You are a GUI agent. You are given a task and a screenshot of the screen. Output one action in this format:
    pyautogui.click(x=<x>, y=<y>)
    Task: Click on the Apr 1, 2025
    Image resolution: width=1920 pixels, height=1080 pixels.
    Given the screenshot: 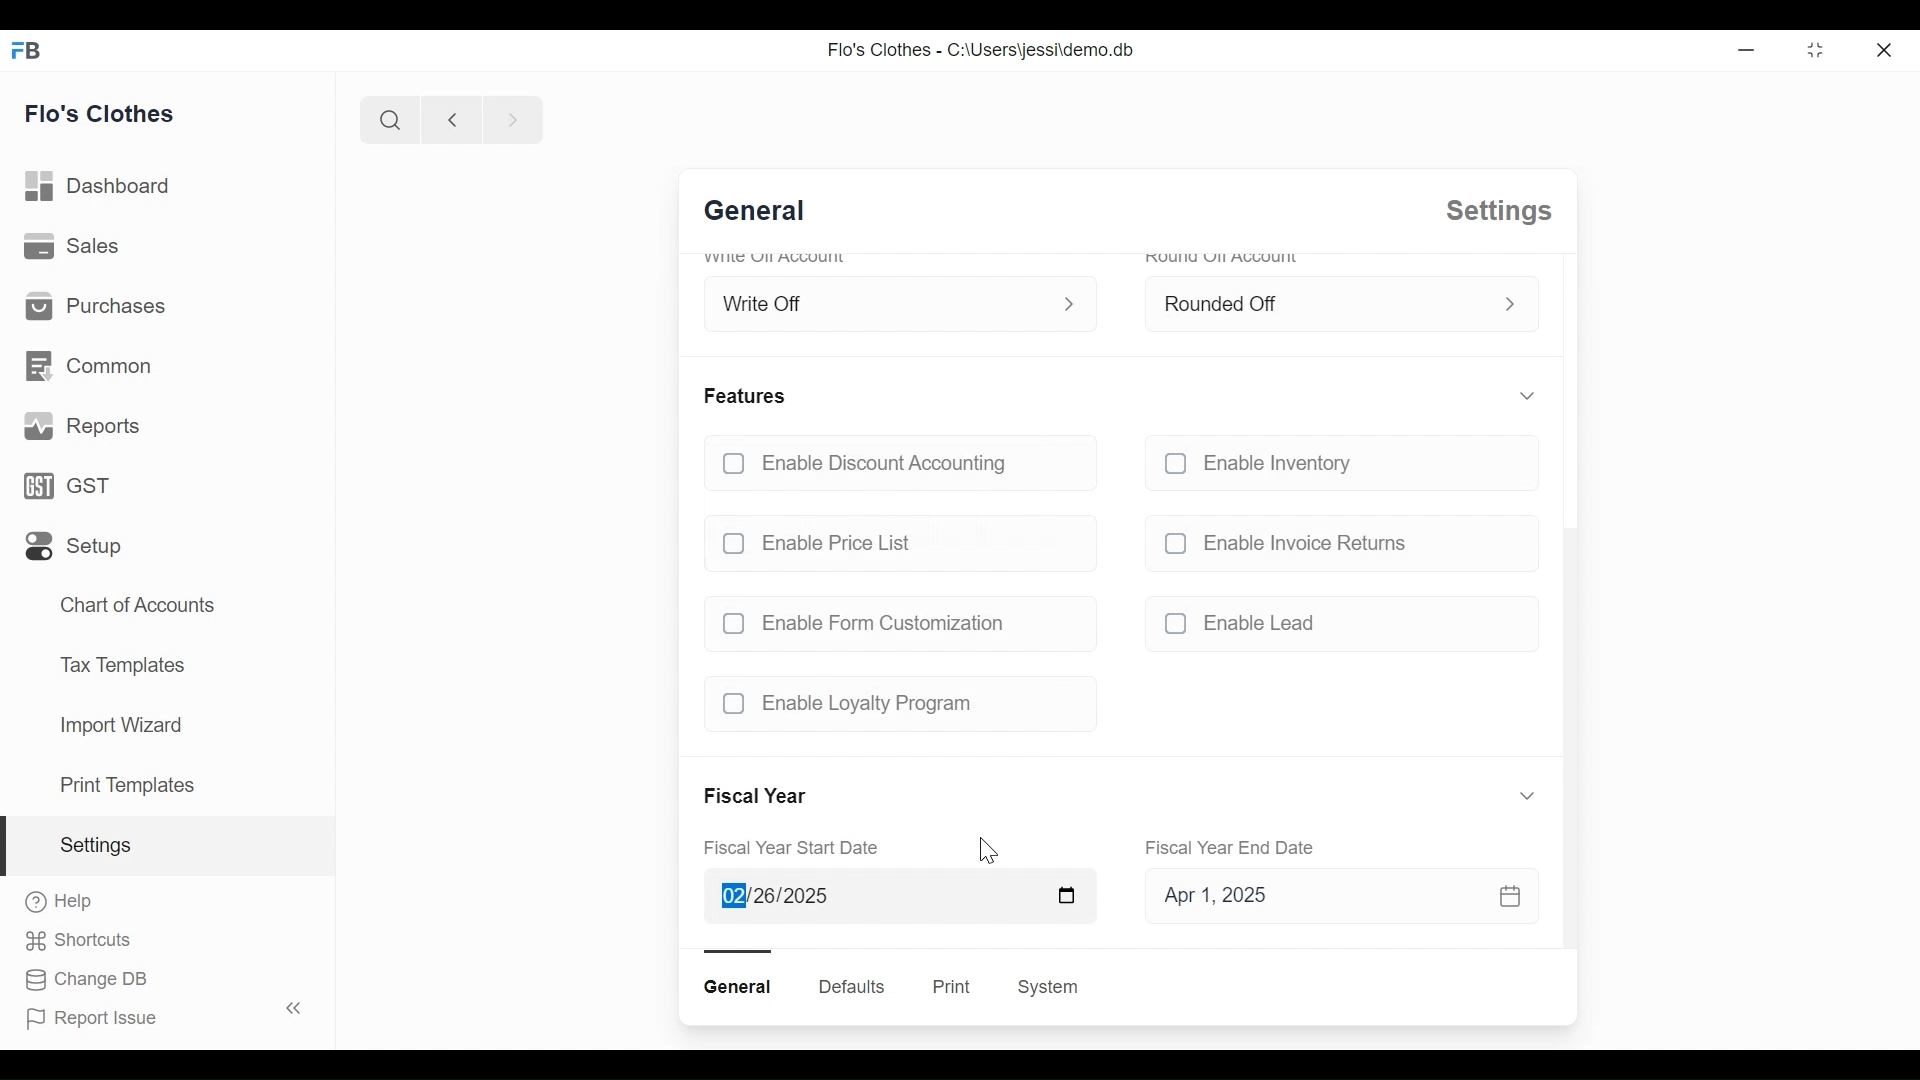 What is the action you would take?
    pyautogui.click(x=1328, y=899)
    